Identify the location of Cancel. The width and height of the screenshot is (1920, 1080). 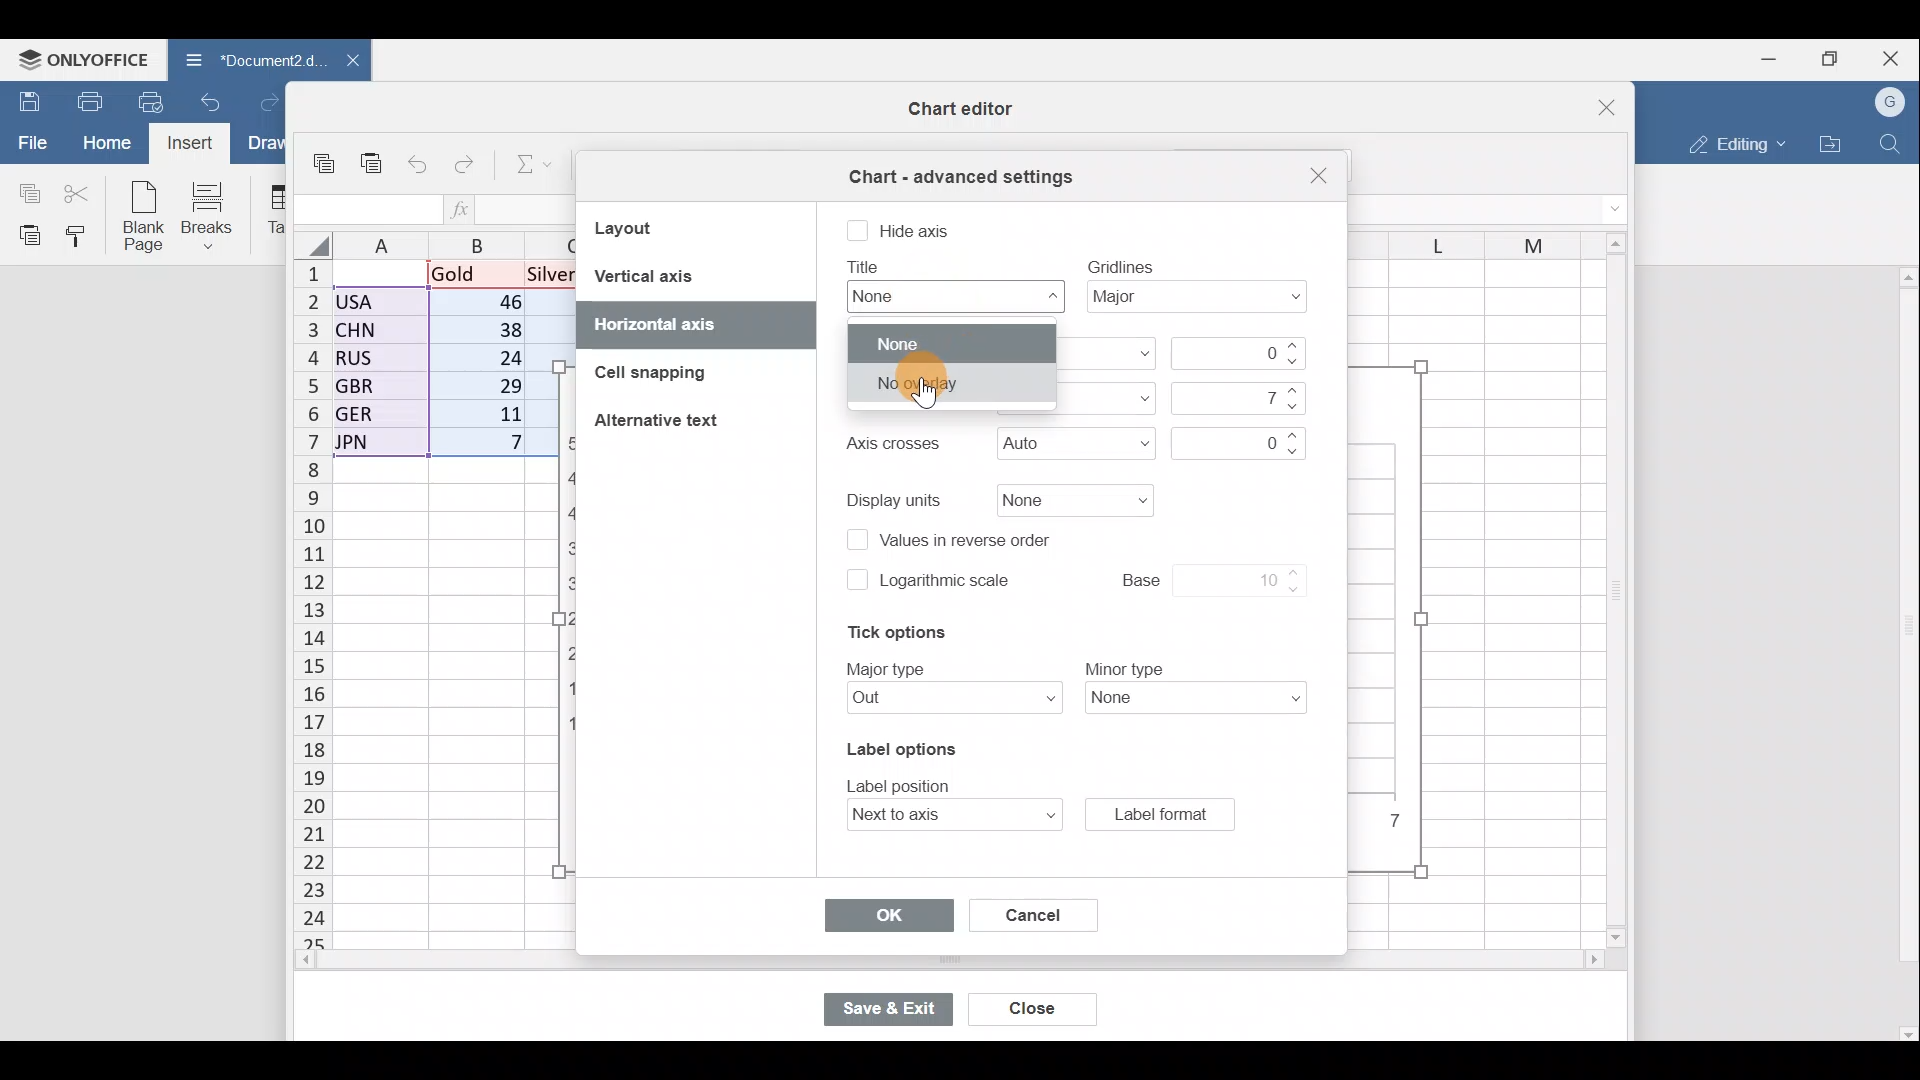
(1024, 911).